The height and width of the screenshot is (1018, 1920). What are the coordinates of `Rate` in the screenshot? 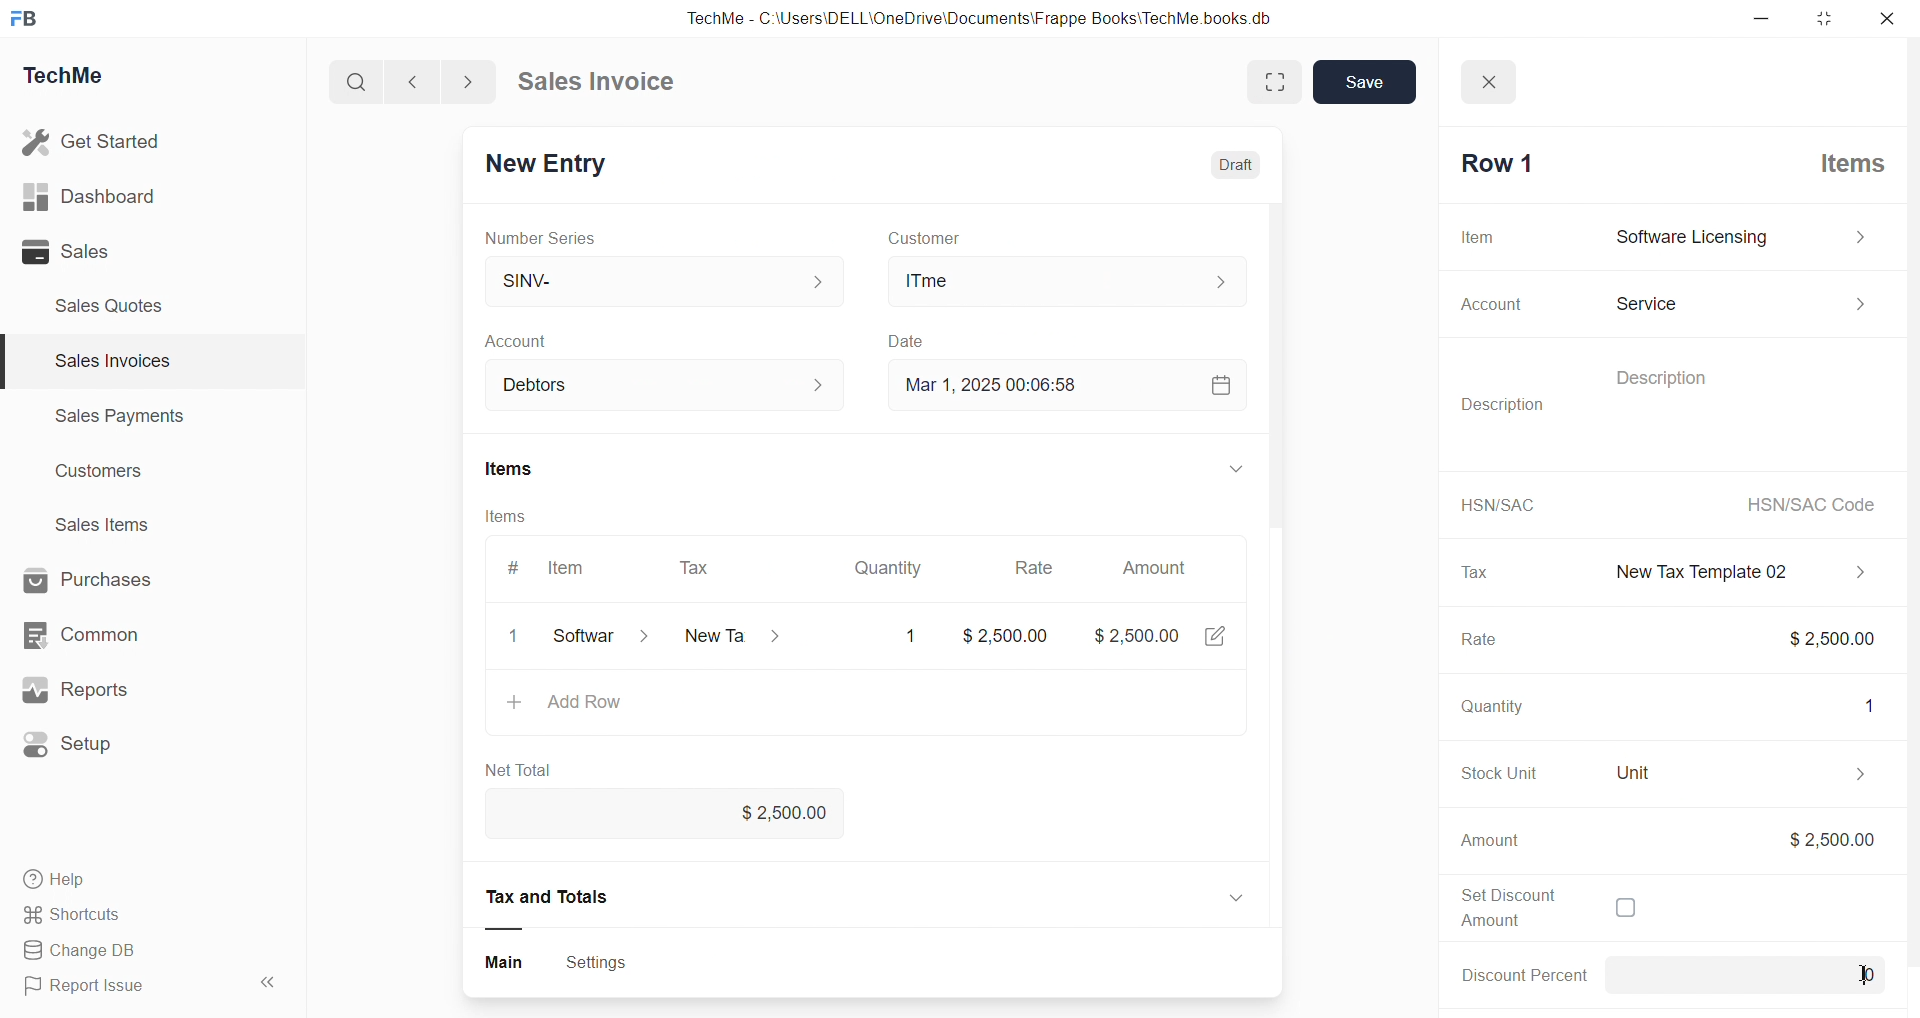 It's located at (1029, 563).